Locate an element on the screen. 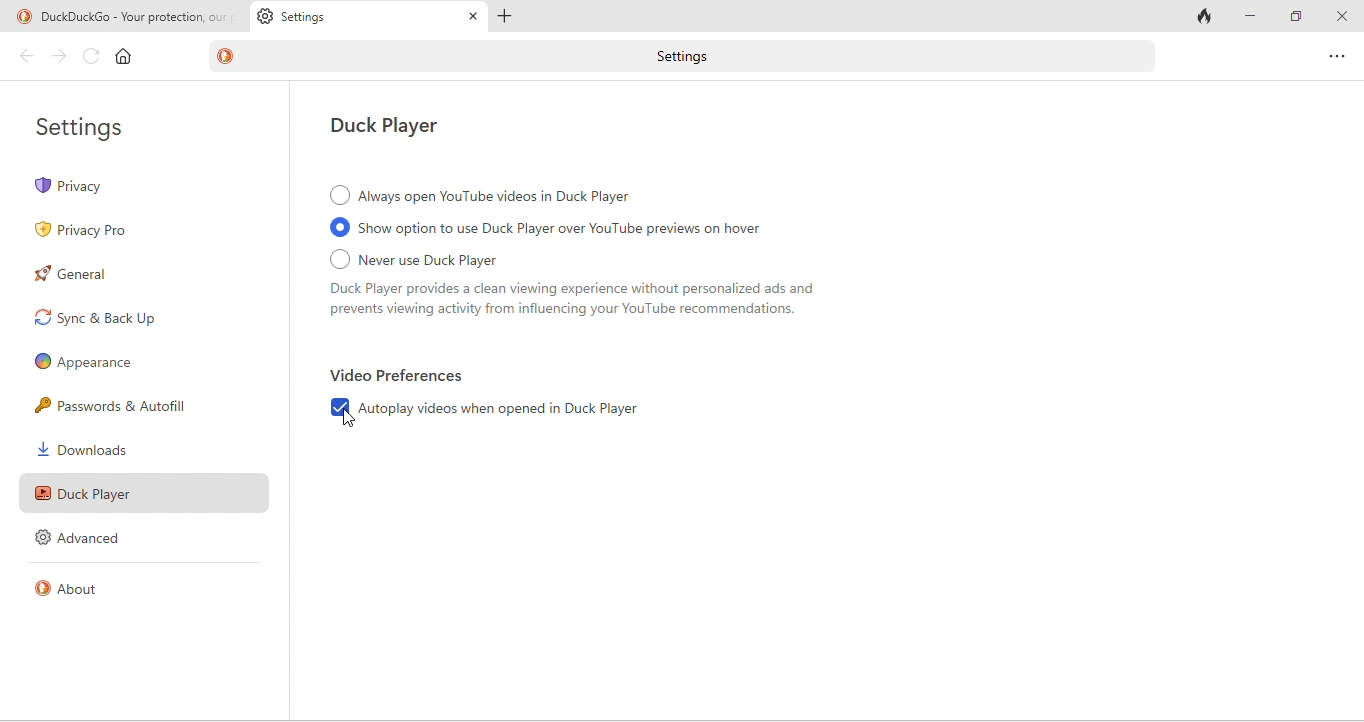 This screenshot has width=1364, height=722. passwords and autofill is located at coordinates (130, 406).